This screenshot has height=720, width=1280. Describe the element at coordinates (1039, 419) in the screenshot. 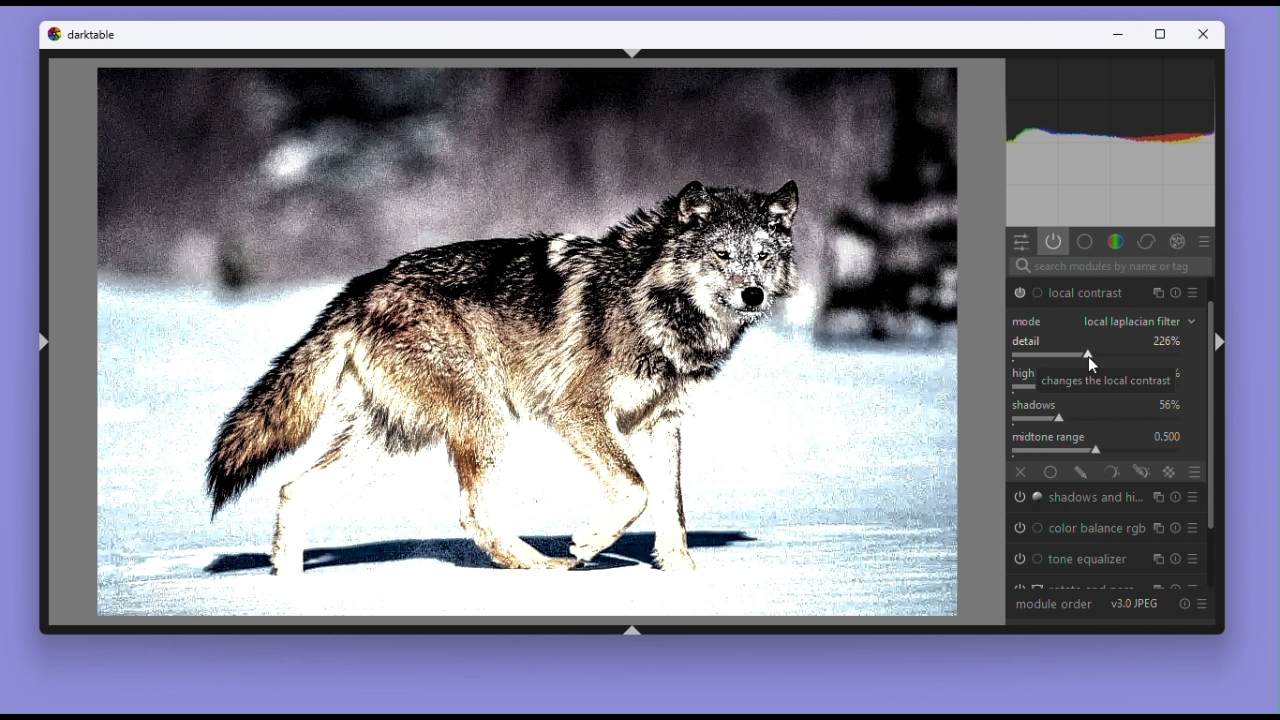

I see `change the local contrast of shadows` at that location.